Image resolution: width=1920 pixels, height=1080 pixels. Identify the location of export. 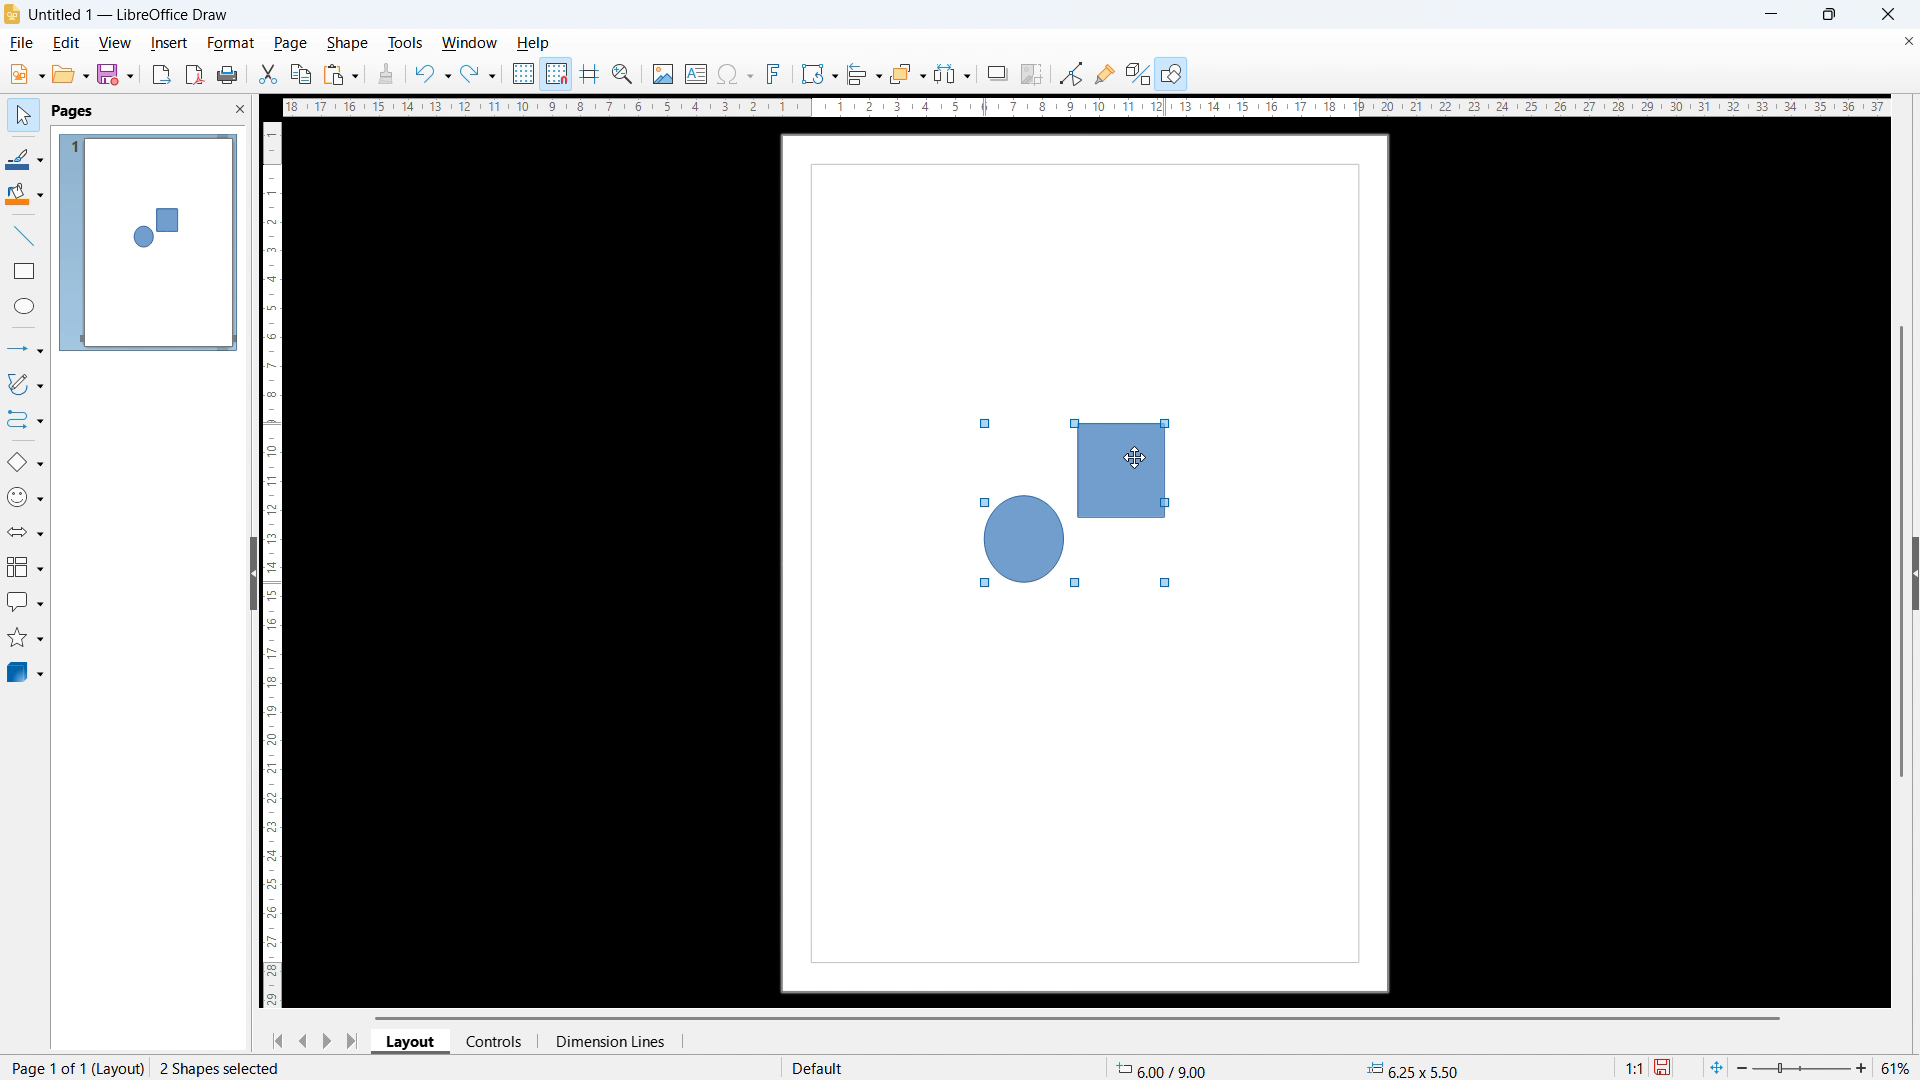
(163, 76).